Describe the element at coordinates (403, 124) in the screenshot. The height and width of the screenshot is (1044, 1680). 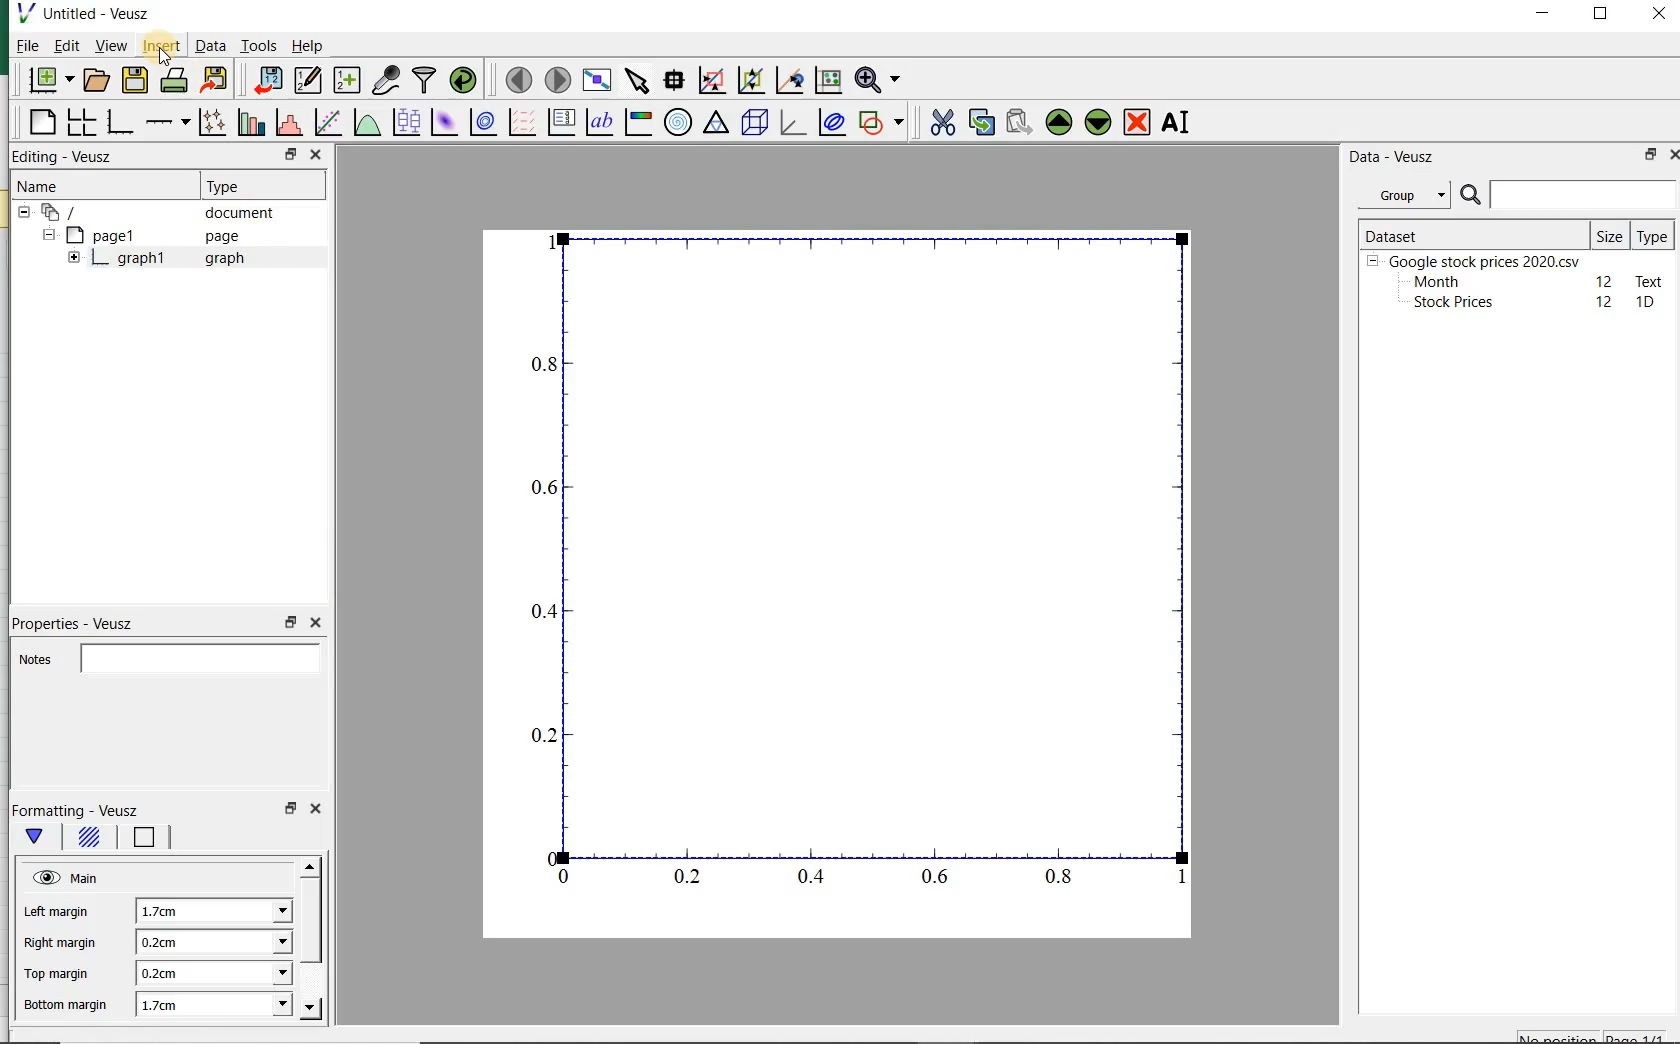
I see `plot box plots` at that location.